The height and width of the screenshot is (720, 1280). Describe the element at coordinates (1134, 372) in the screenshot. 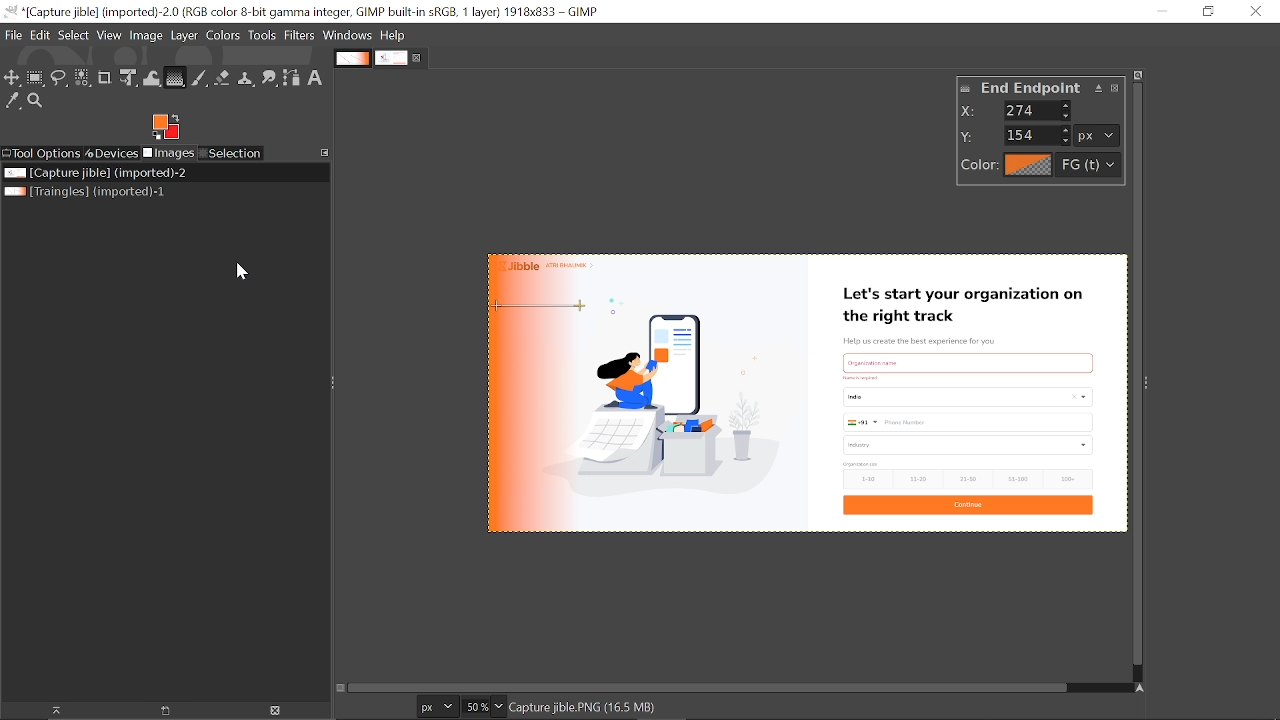

I see `Vertical scrollbar` at that location.